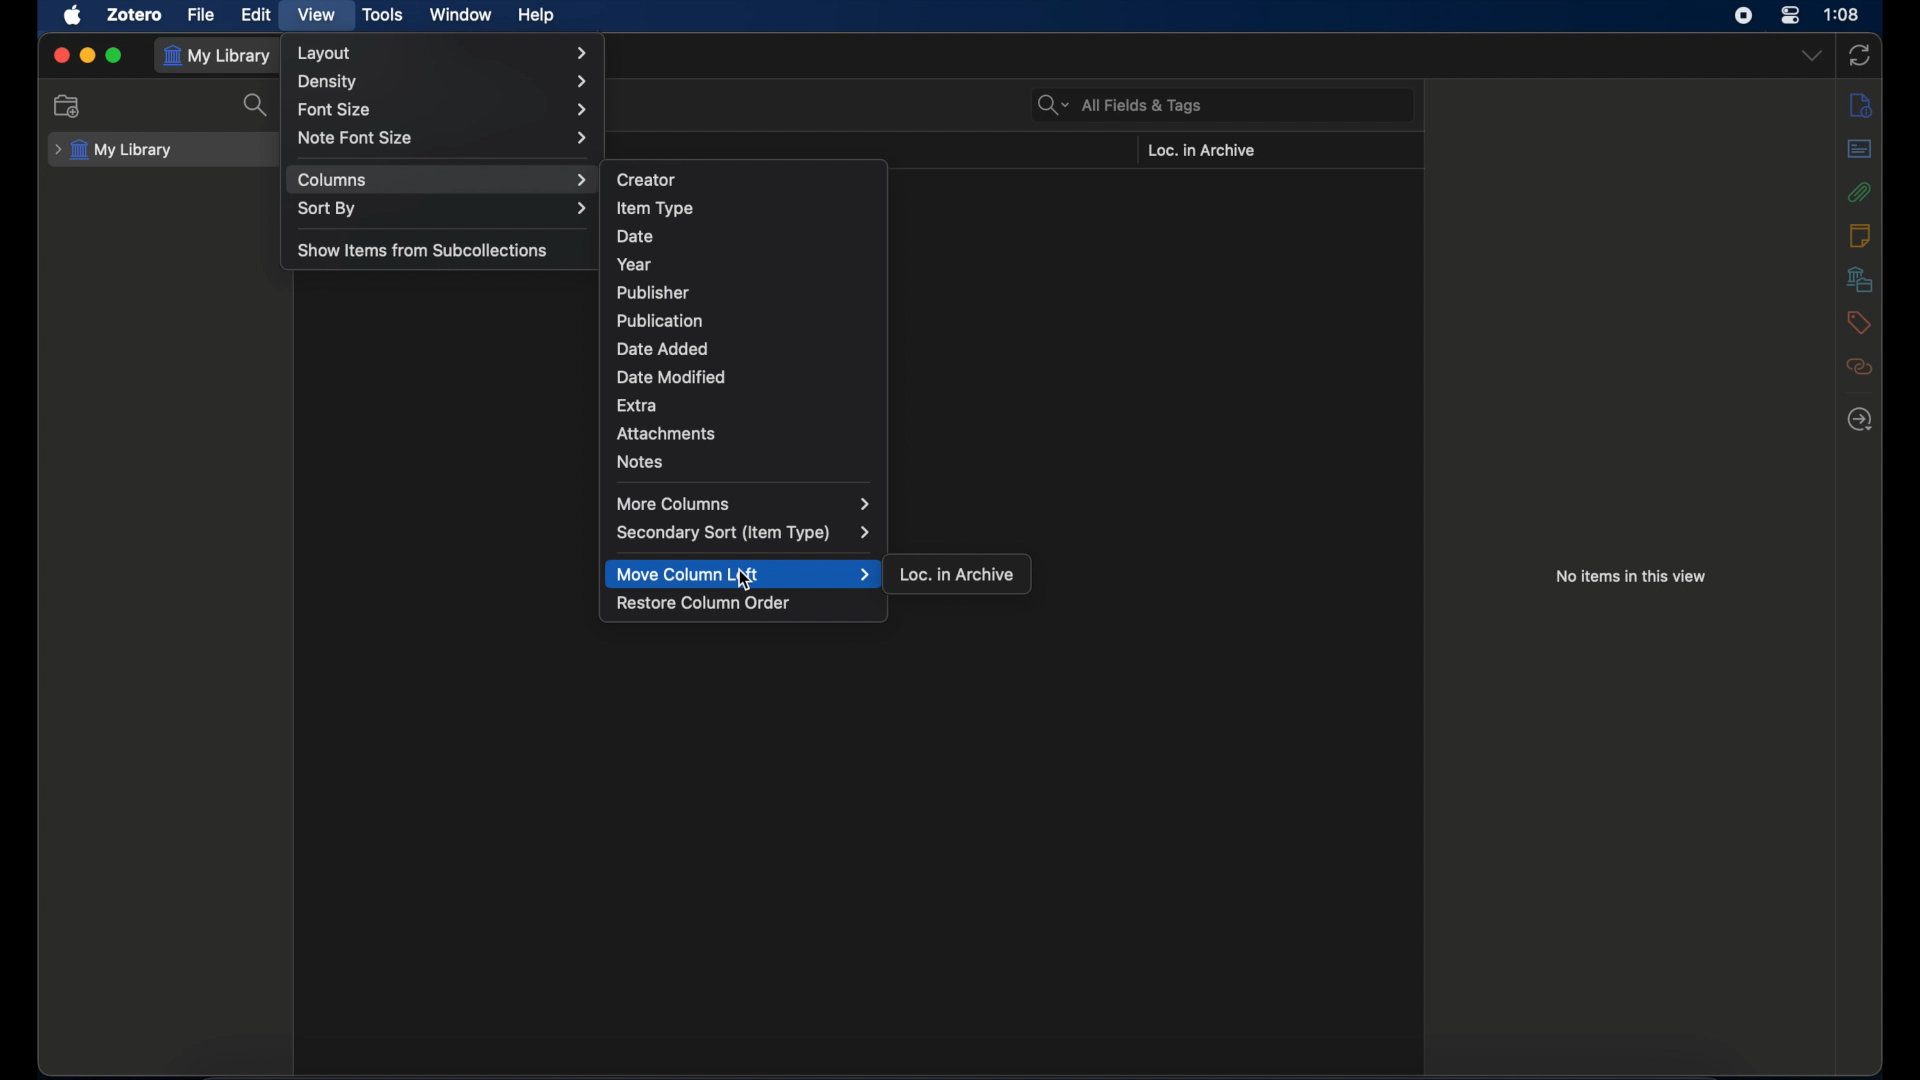 The height and width of the screenshot is (1080, 1920). I want to click on secondary sort, so click(743, 533).